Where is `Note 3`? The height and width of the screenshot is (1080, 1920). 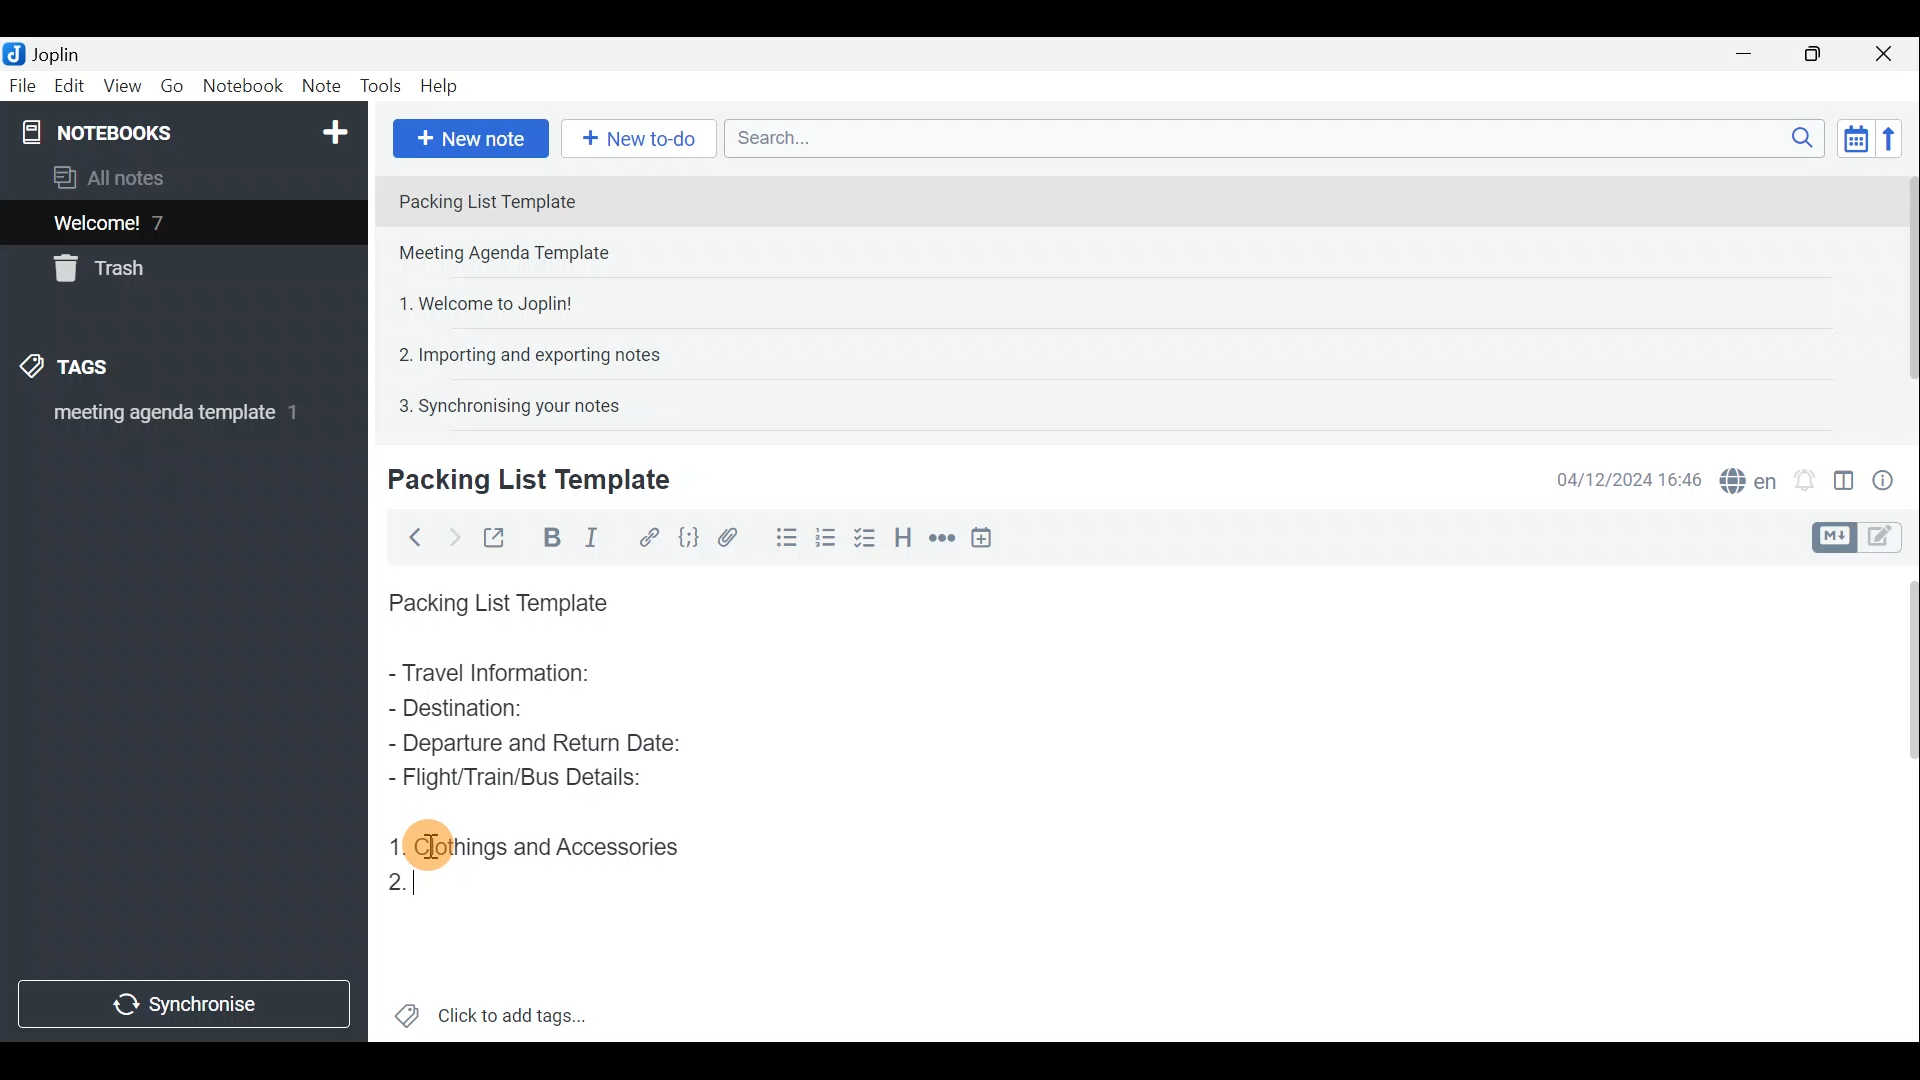 Note 3 is located at coordinates (478, 301).